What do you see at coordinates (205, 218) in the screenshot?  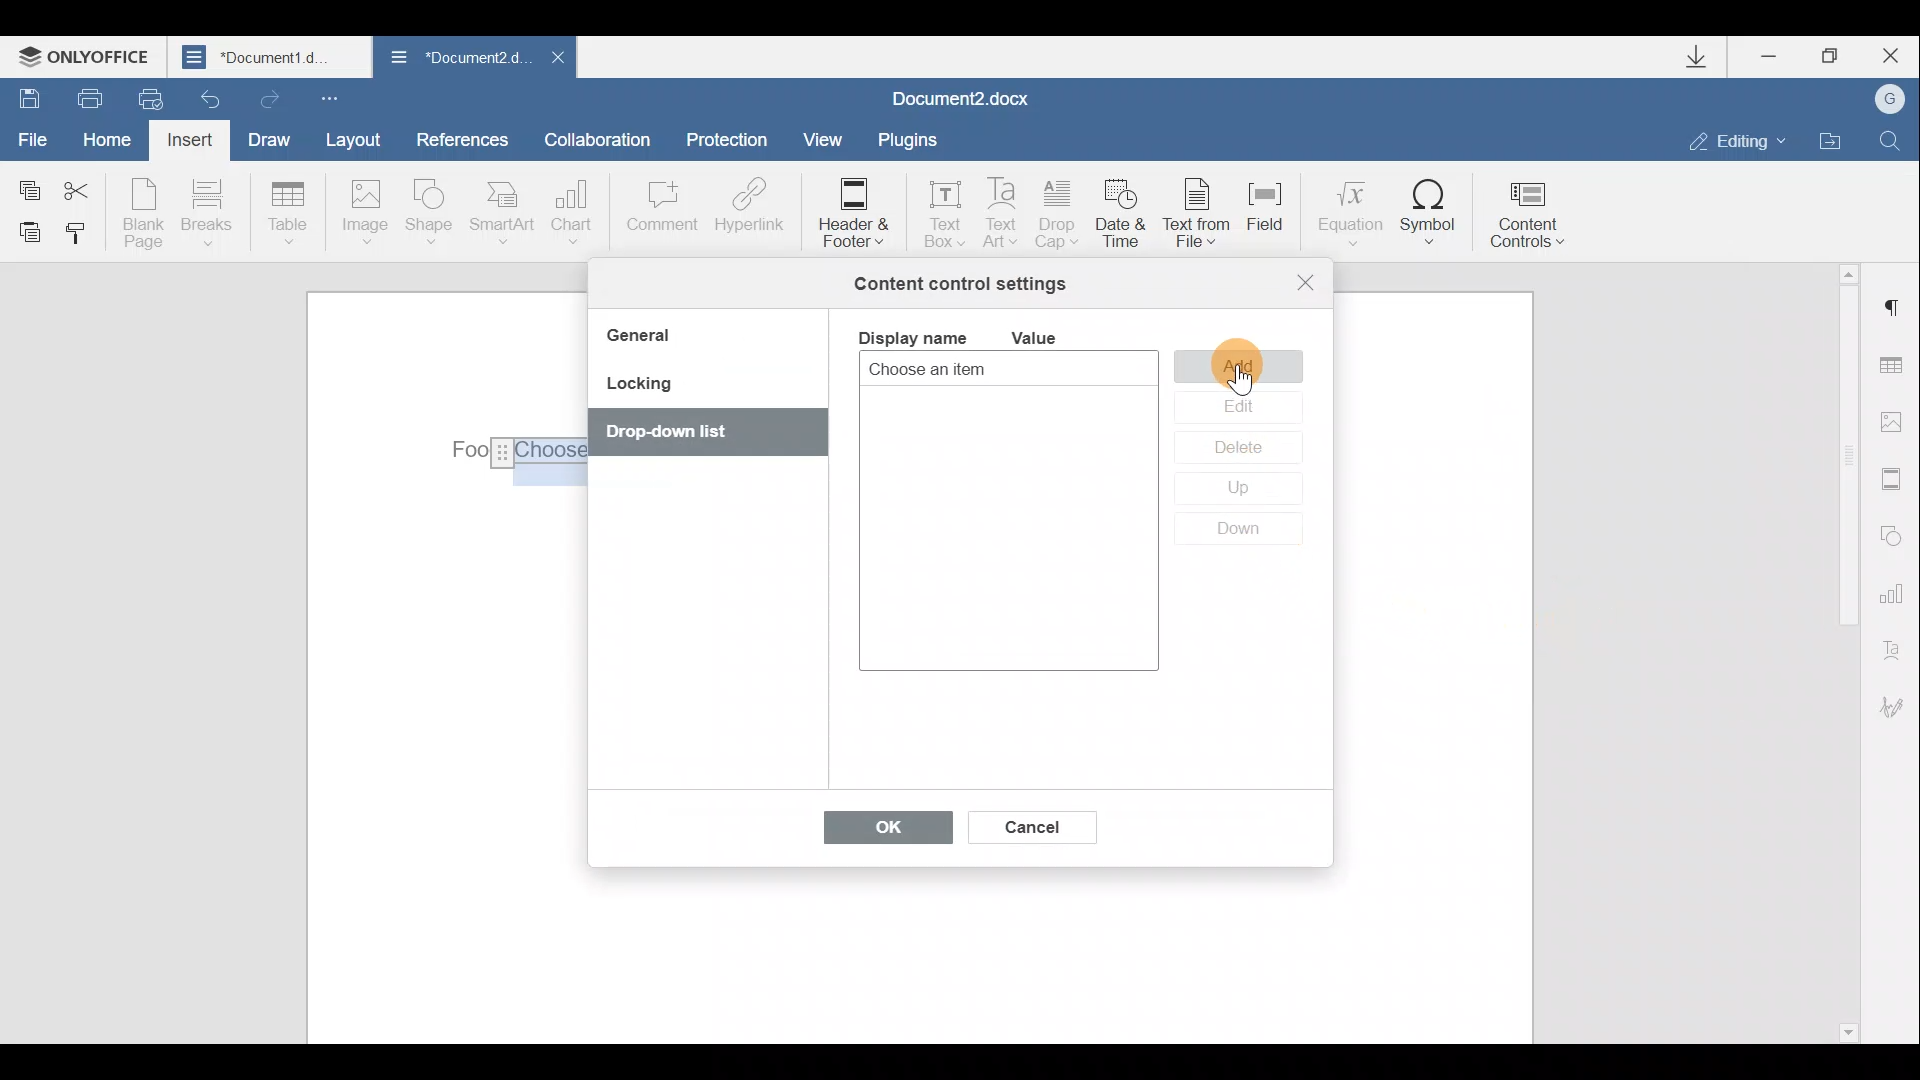 I see `Breaks` at bounding box center [205, 218].